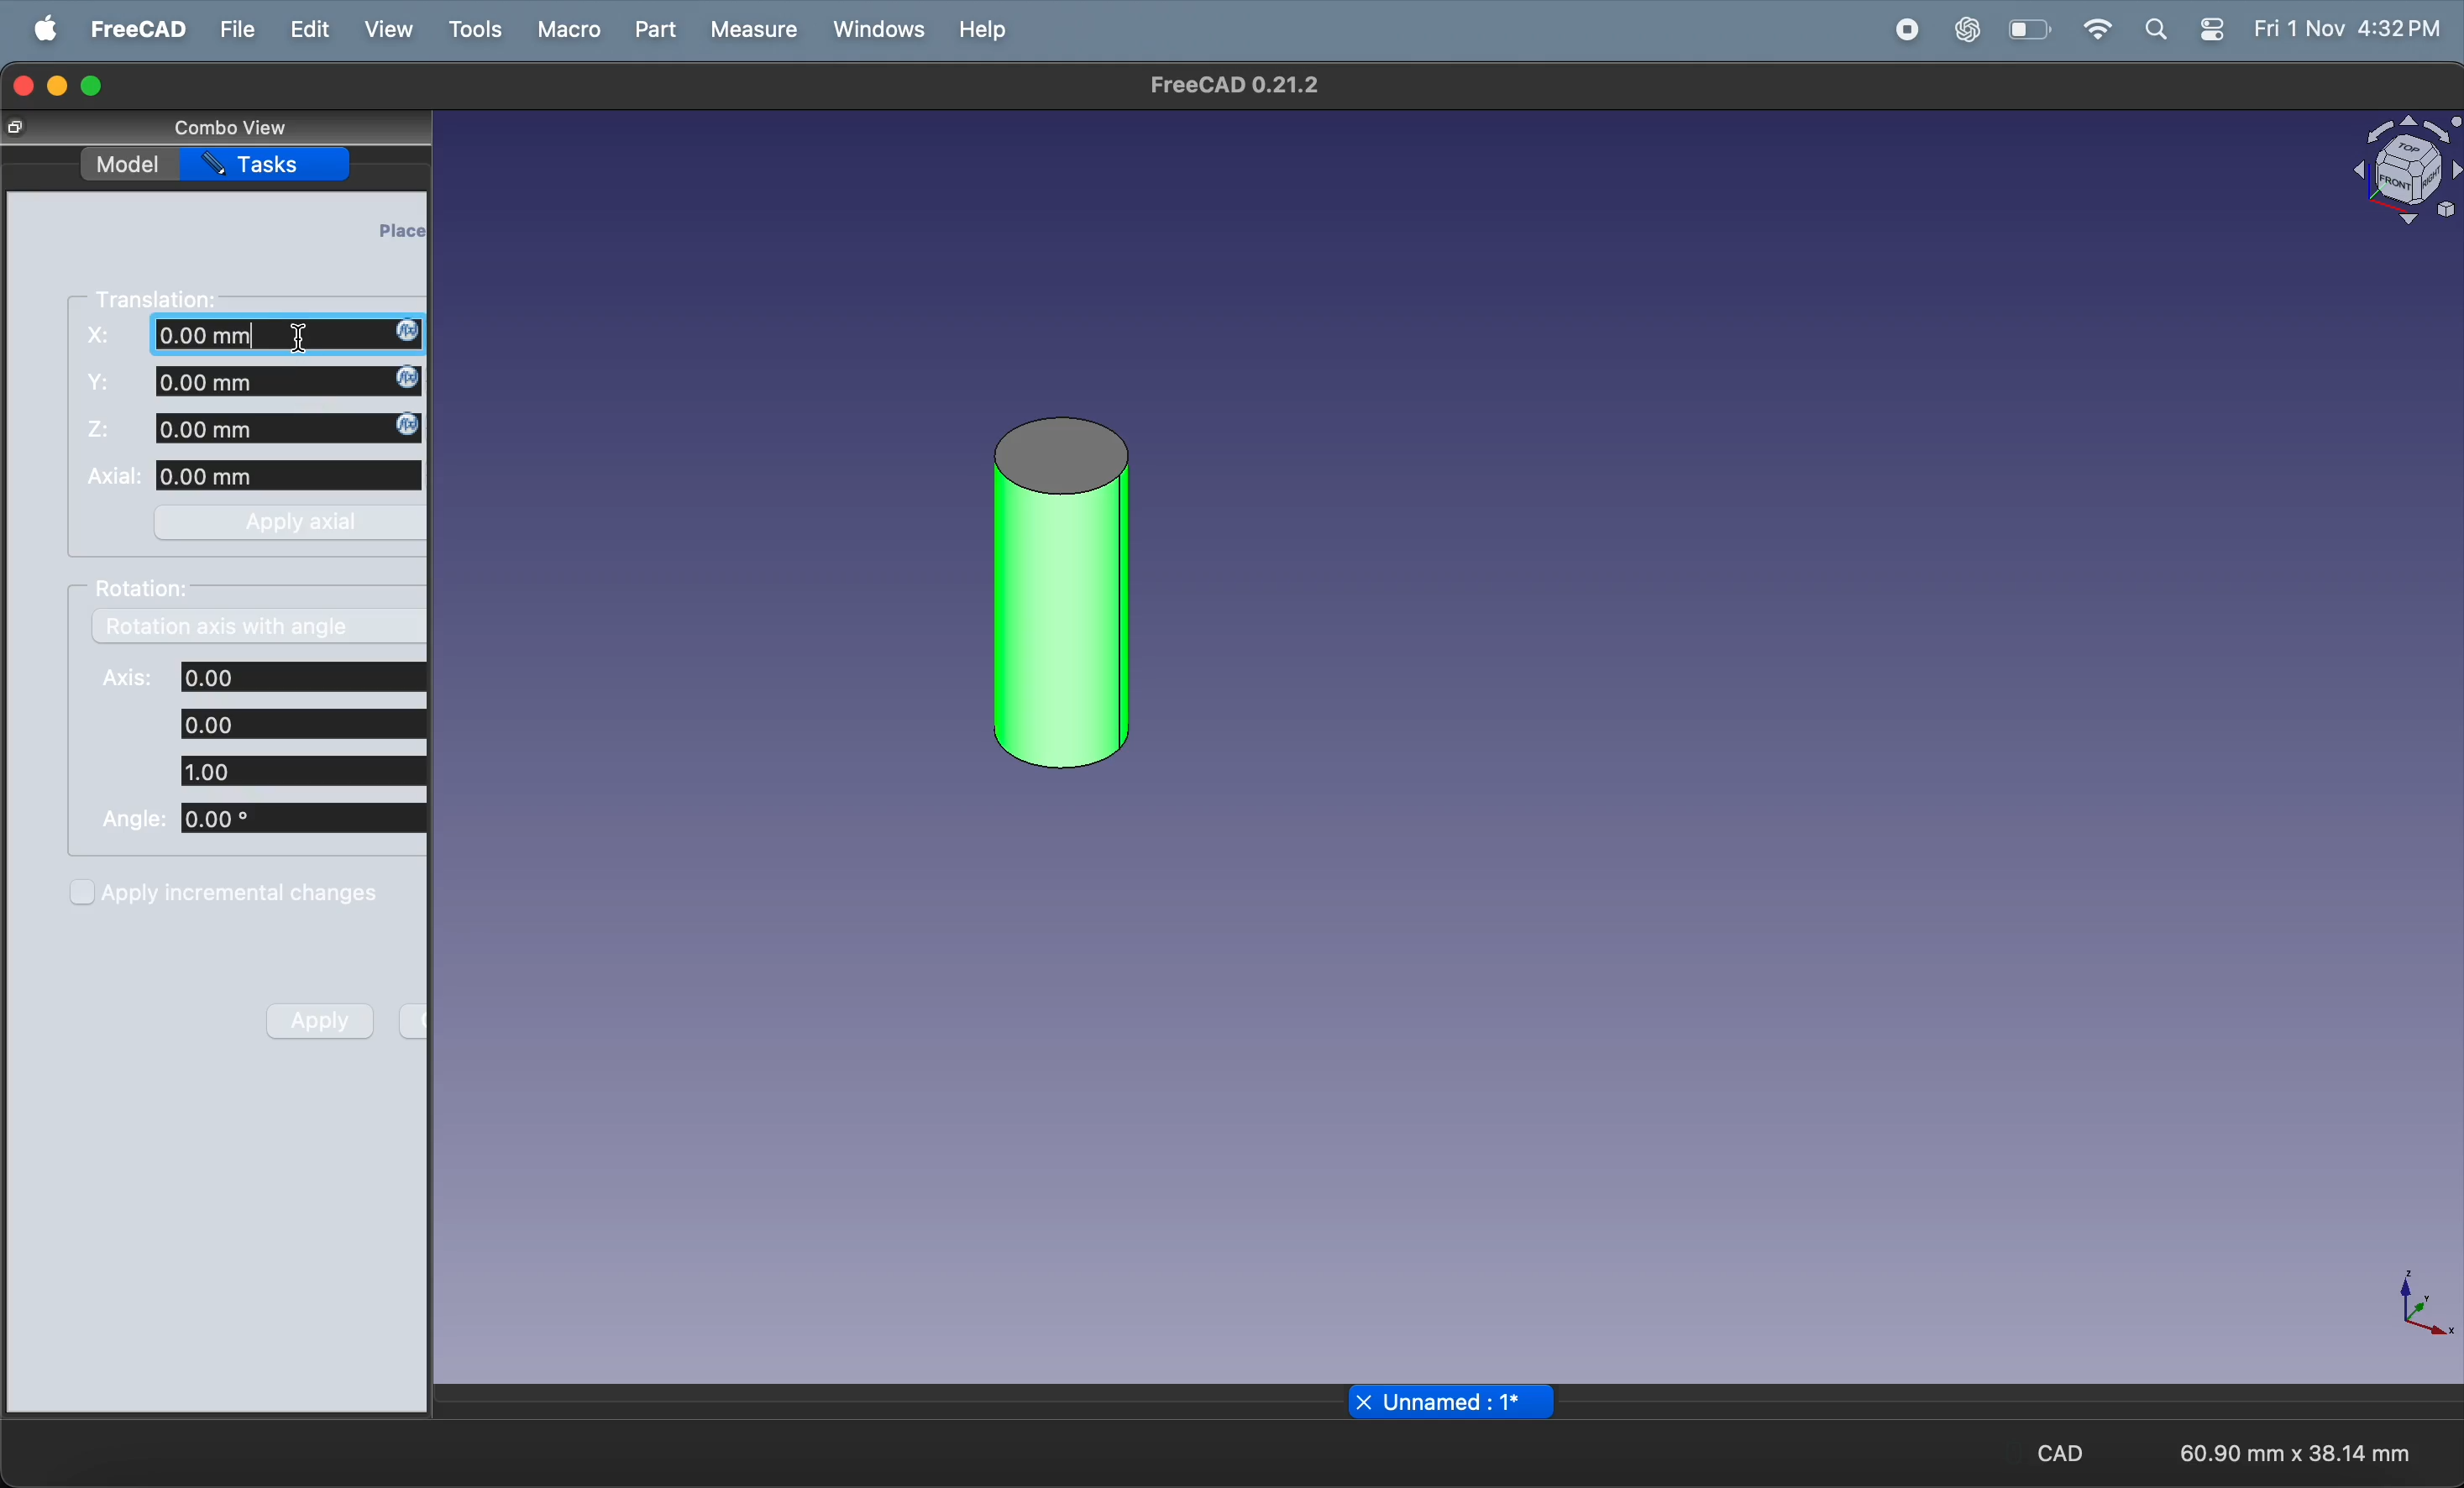 Image resolution: width=2464 pixels, height=1488 pixels. What do you see at coordinates (113, 476) in the screenshot?
I see `Axial:` at bounding box center [113, 476].